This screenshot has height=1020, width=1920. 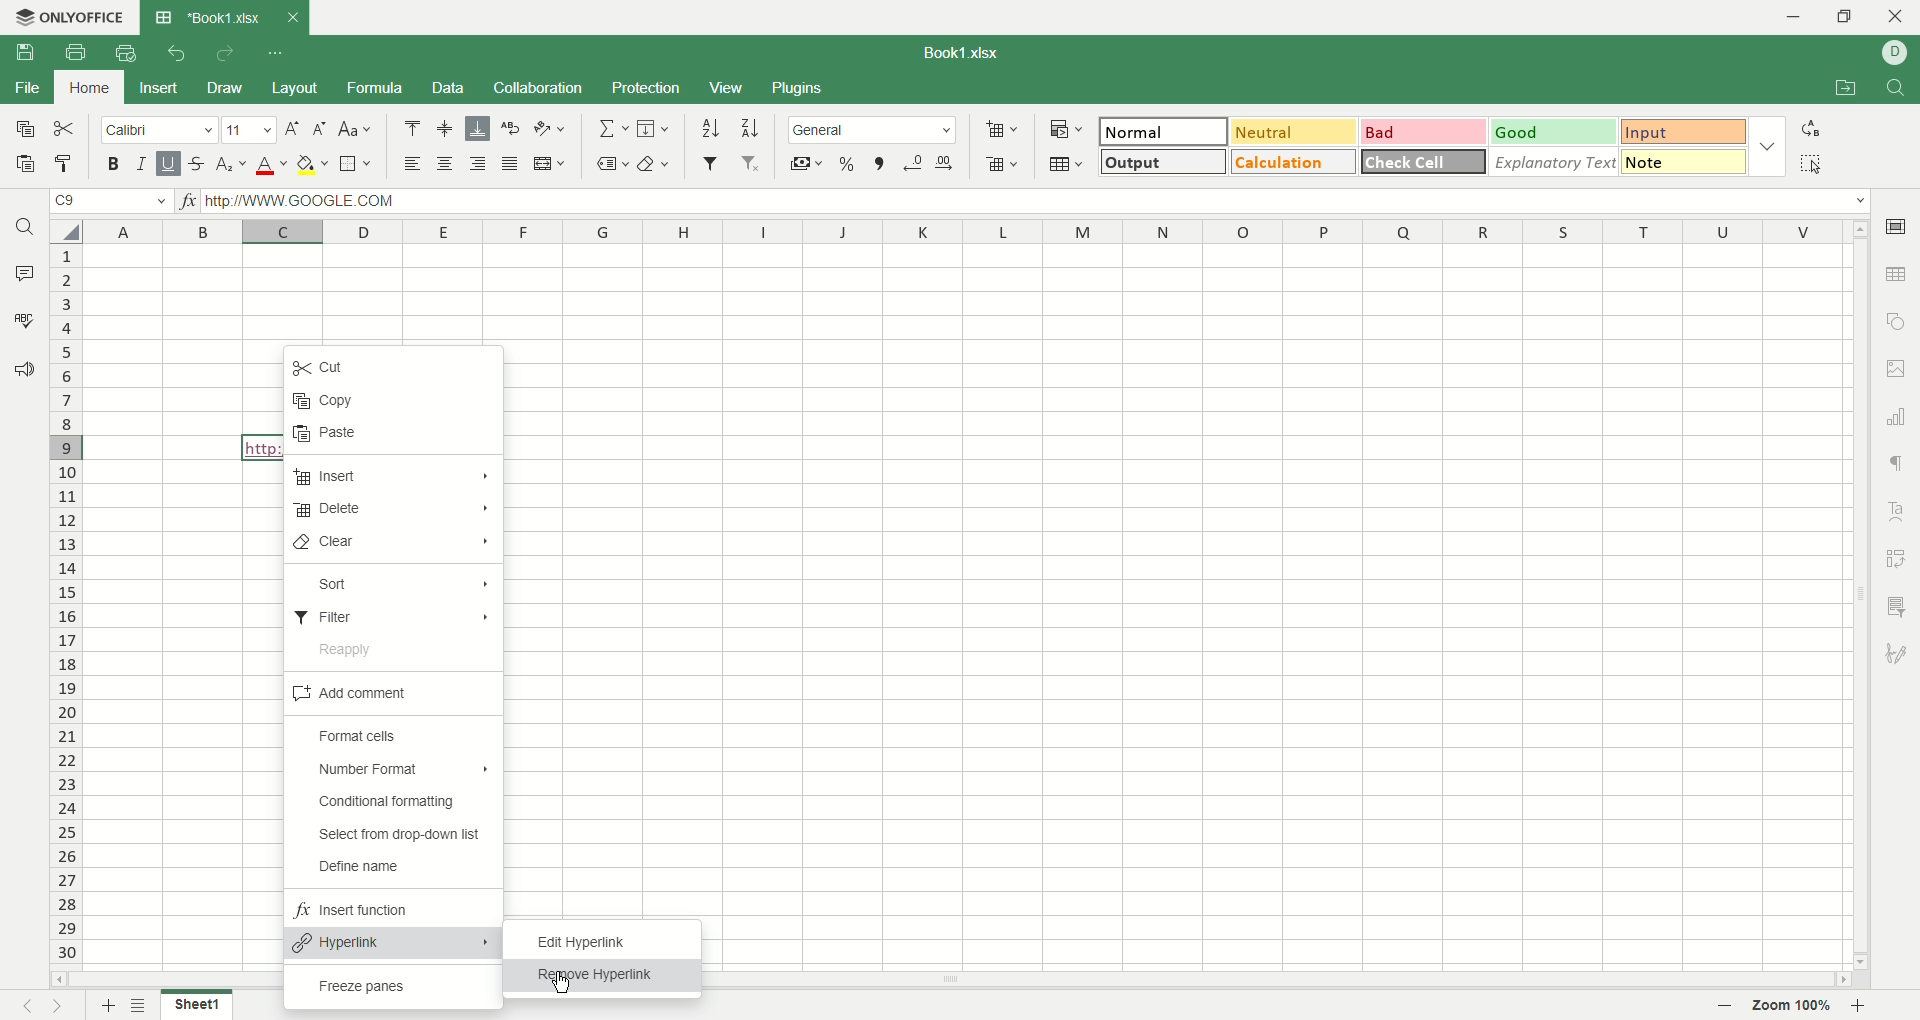 I want to click on collaboration, so click(x=540, y=86).